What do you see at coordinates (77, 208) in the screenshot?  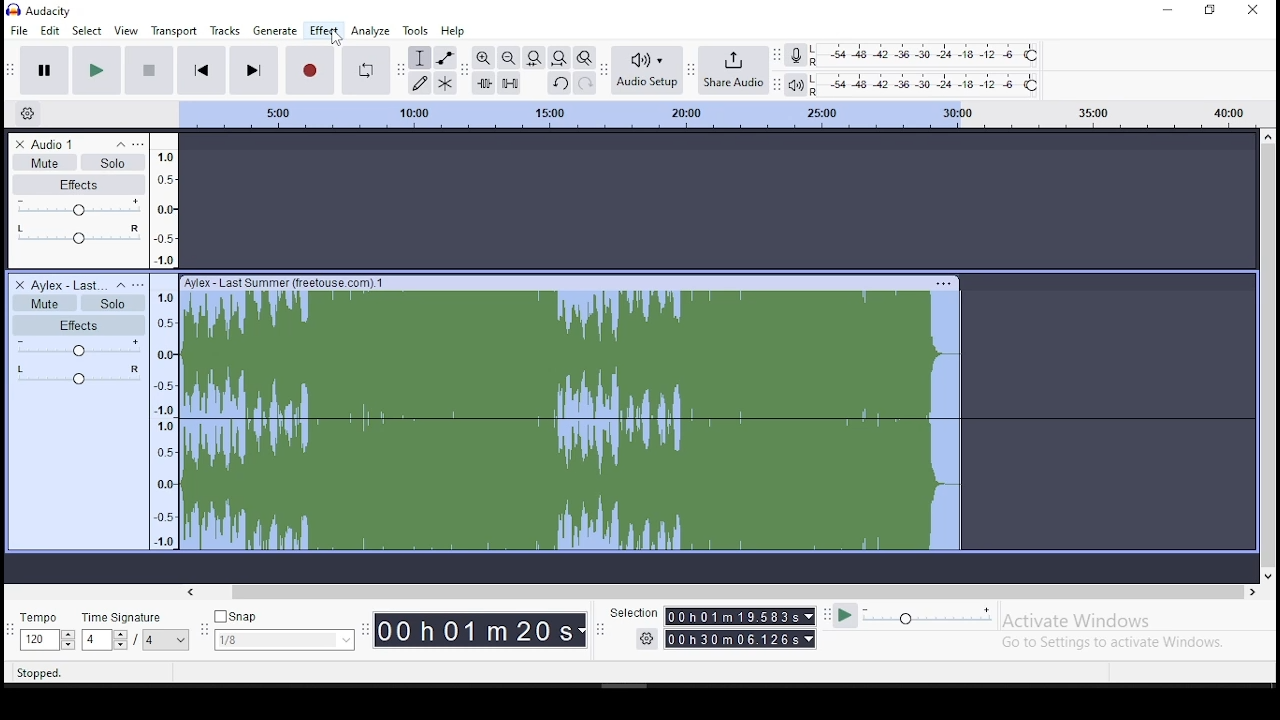 I see `volume` at bounding box center [77, 208].